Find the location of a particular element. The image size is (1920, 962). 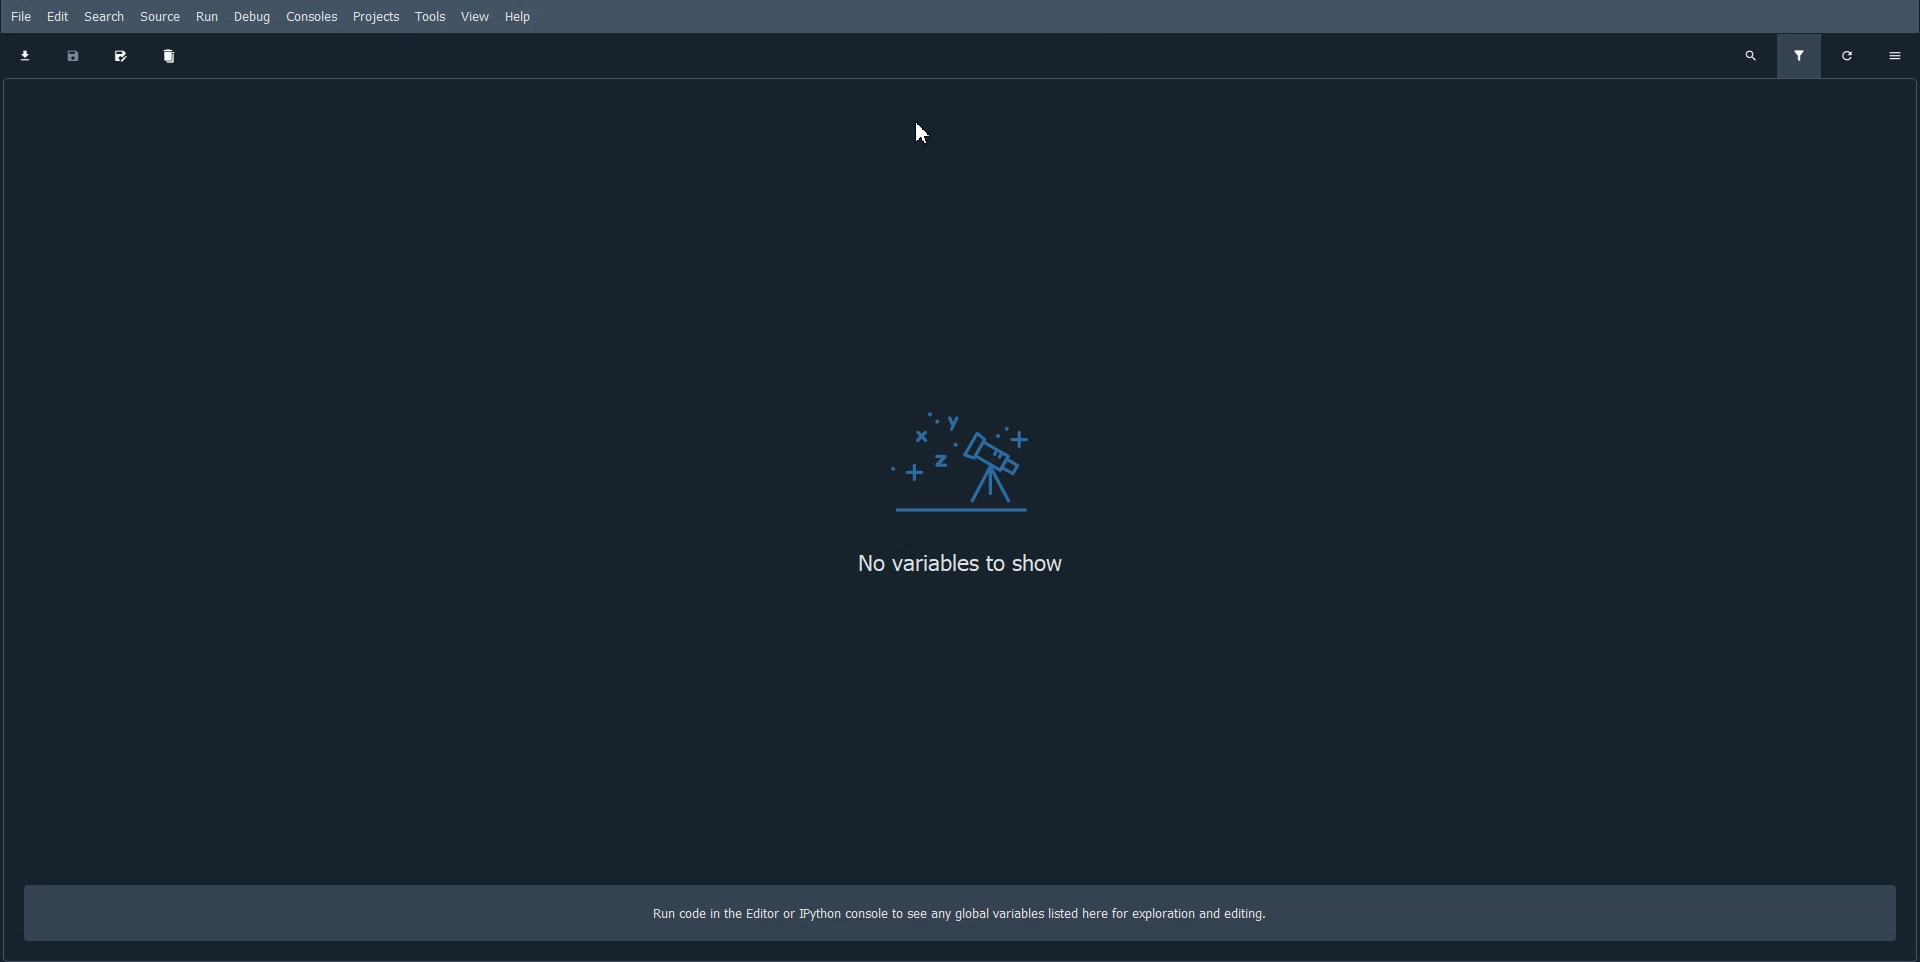

Search Variables is located at coordinates (1752, 57).